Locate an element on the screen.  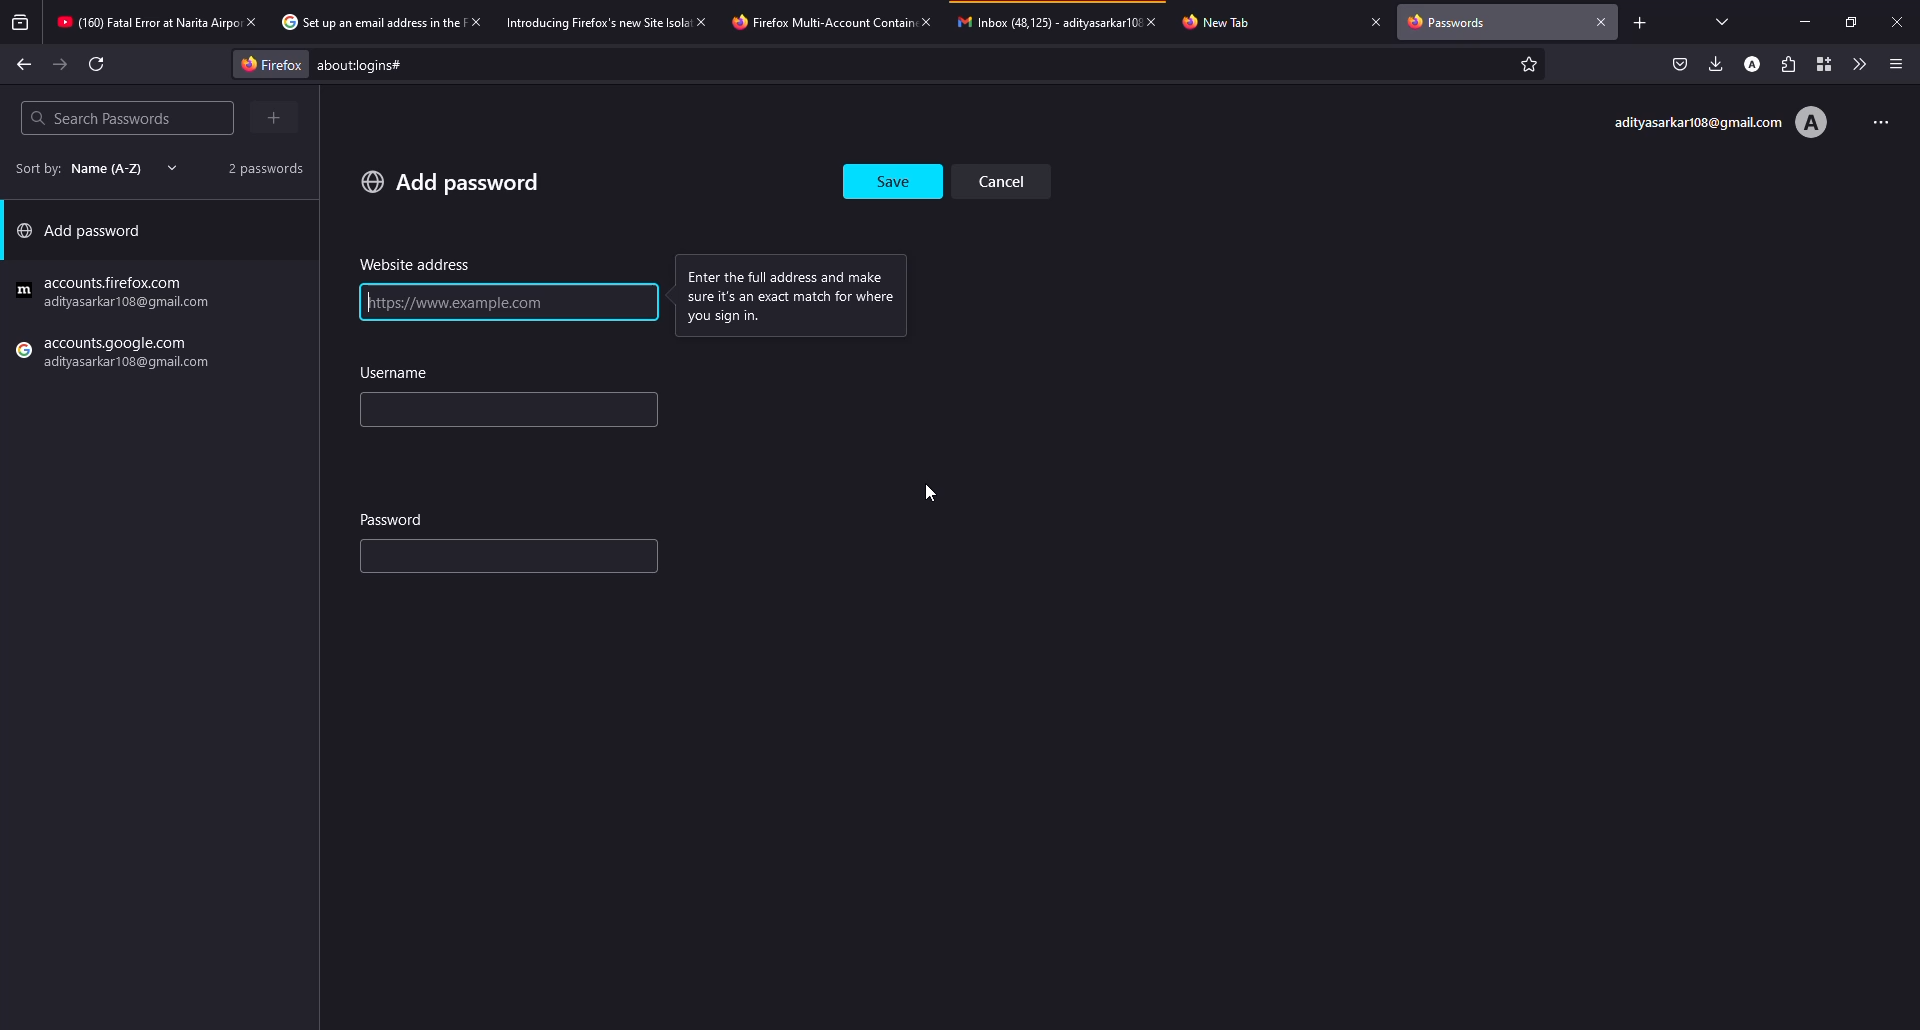
close is located at coordinates (1158, 21).